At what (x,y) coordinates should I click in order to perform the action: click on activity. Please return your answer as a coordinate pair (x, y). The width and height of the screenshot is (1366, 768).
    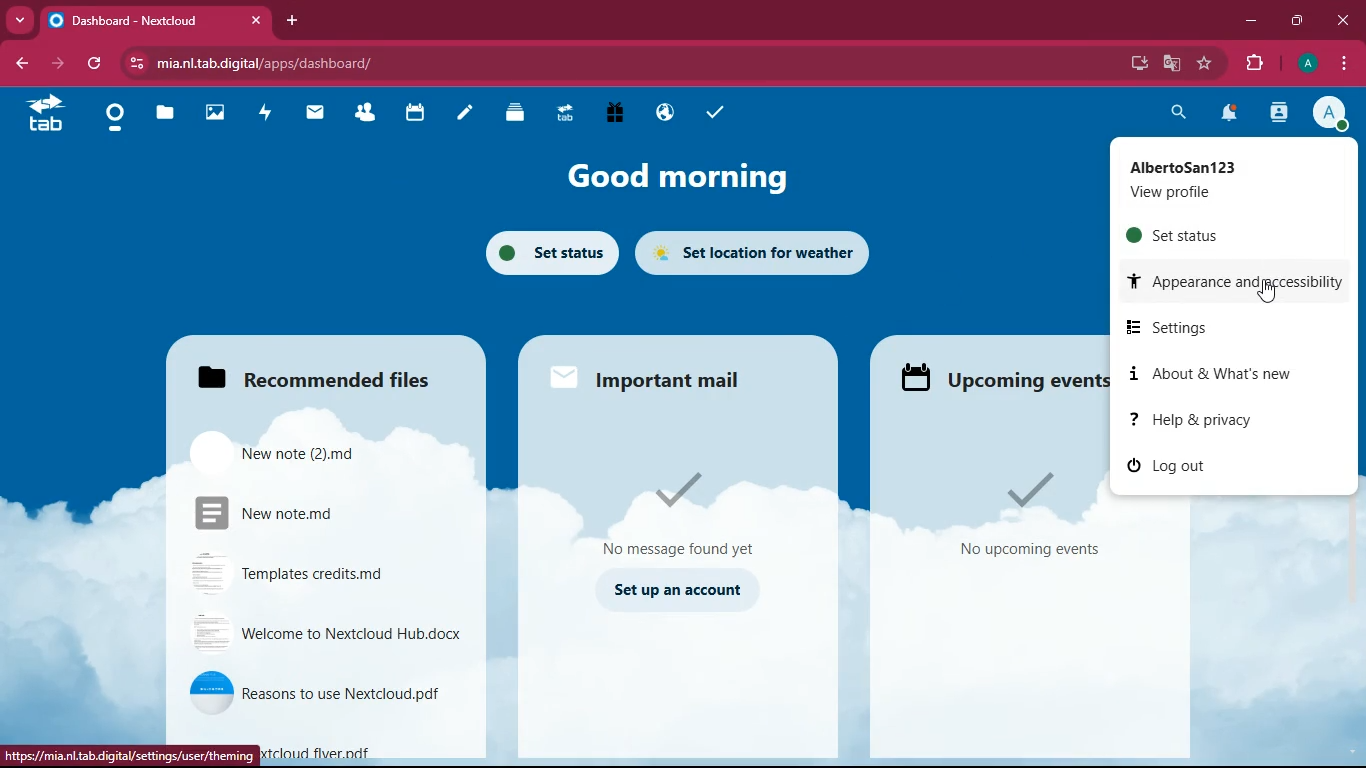
    Looking at the image, I should click on (1278, 116).